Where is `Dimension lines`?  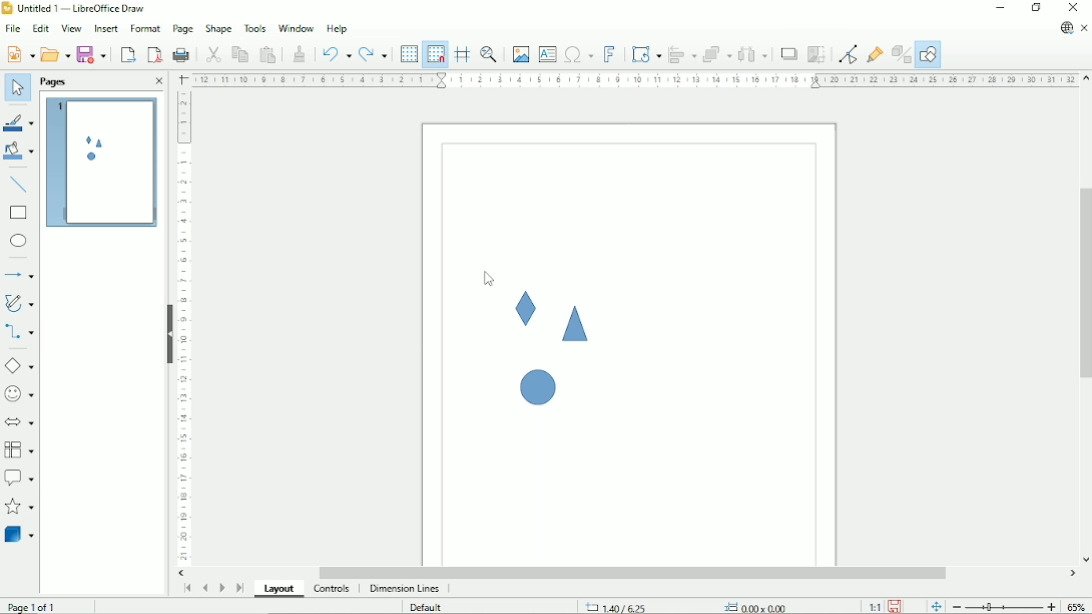
Dimension lines is located at coordinates (406, 589).